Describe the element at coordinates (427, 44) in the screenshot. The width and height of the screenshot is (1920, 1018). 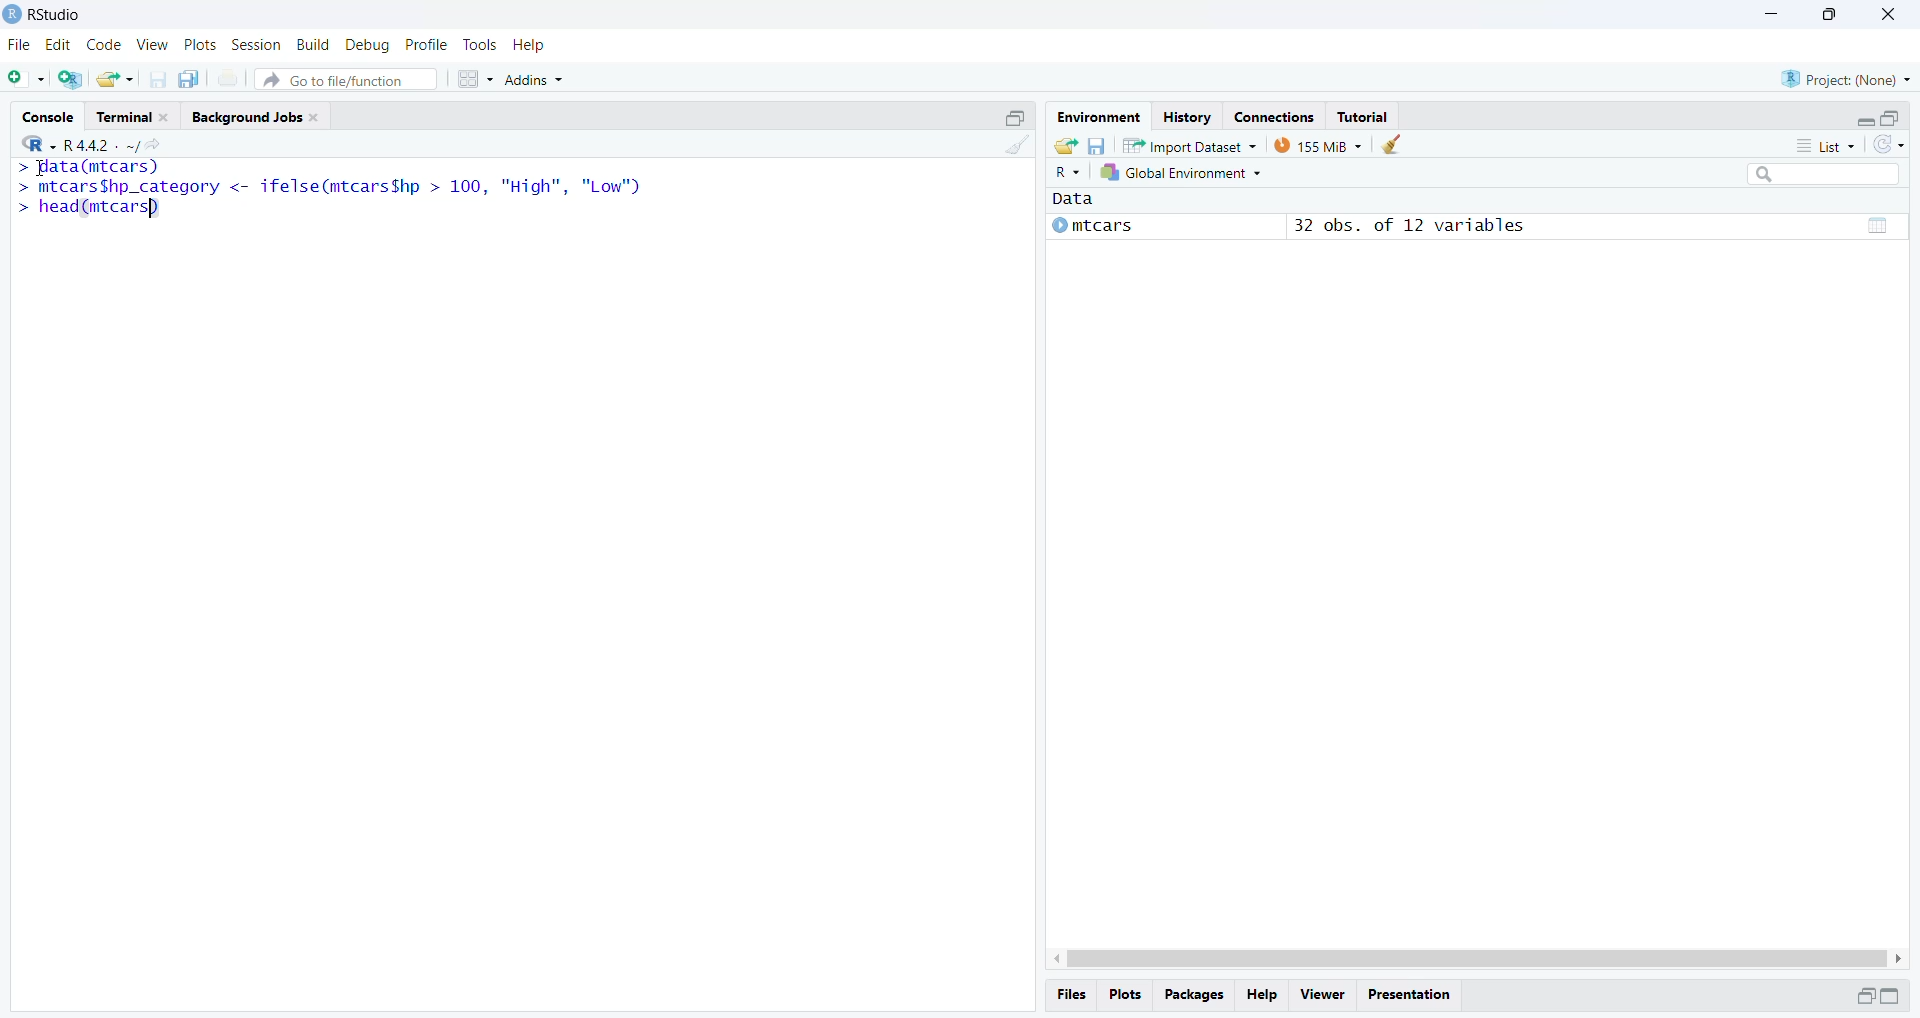
I see `Profile` at that location.